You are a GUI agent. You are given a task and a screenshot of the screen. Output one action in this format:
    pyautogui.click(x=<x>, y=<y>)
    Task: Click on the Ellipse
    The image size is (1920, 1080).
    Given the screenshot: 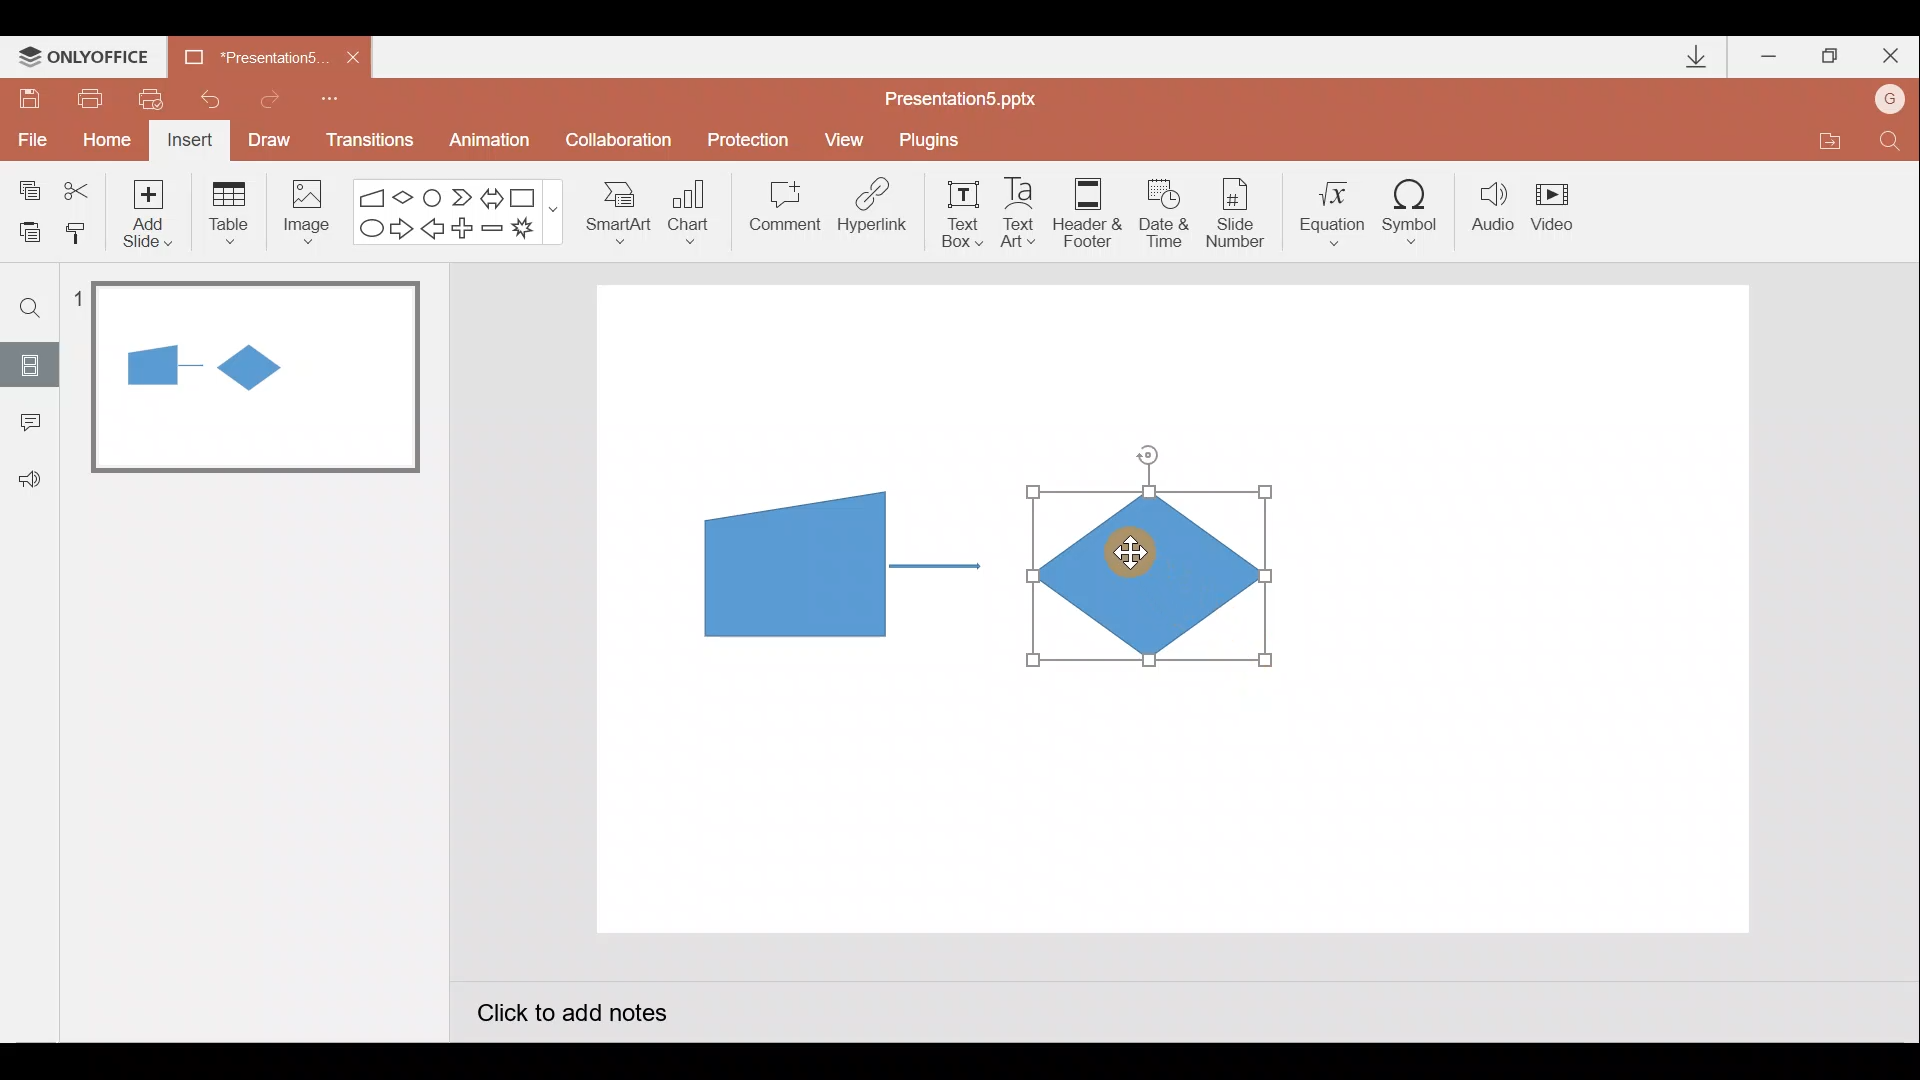 What is the action you would take?
    pyautogui.click(x=367, y=229)
    